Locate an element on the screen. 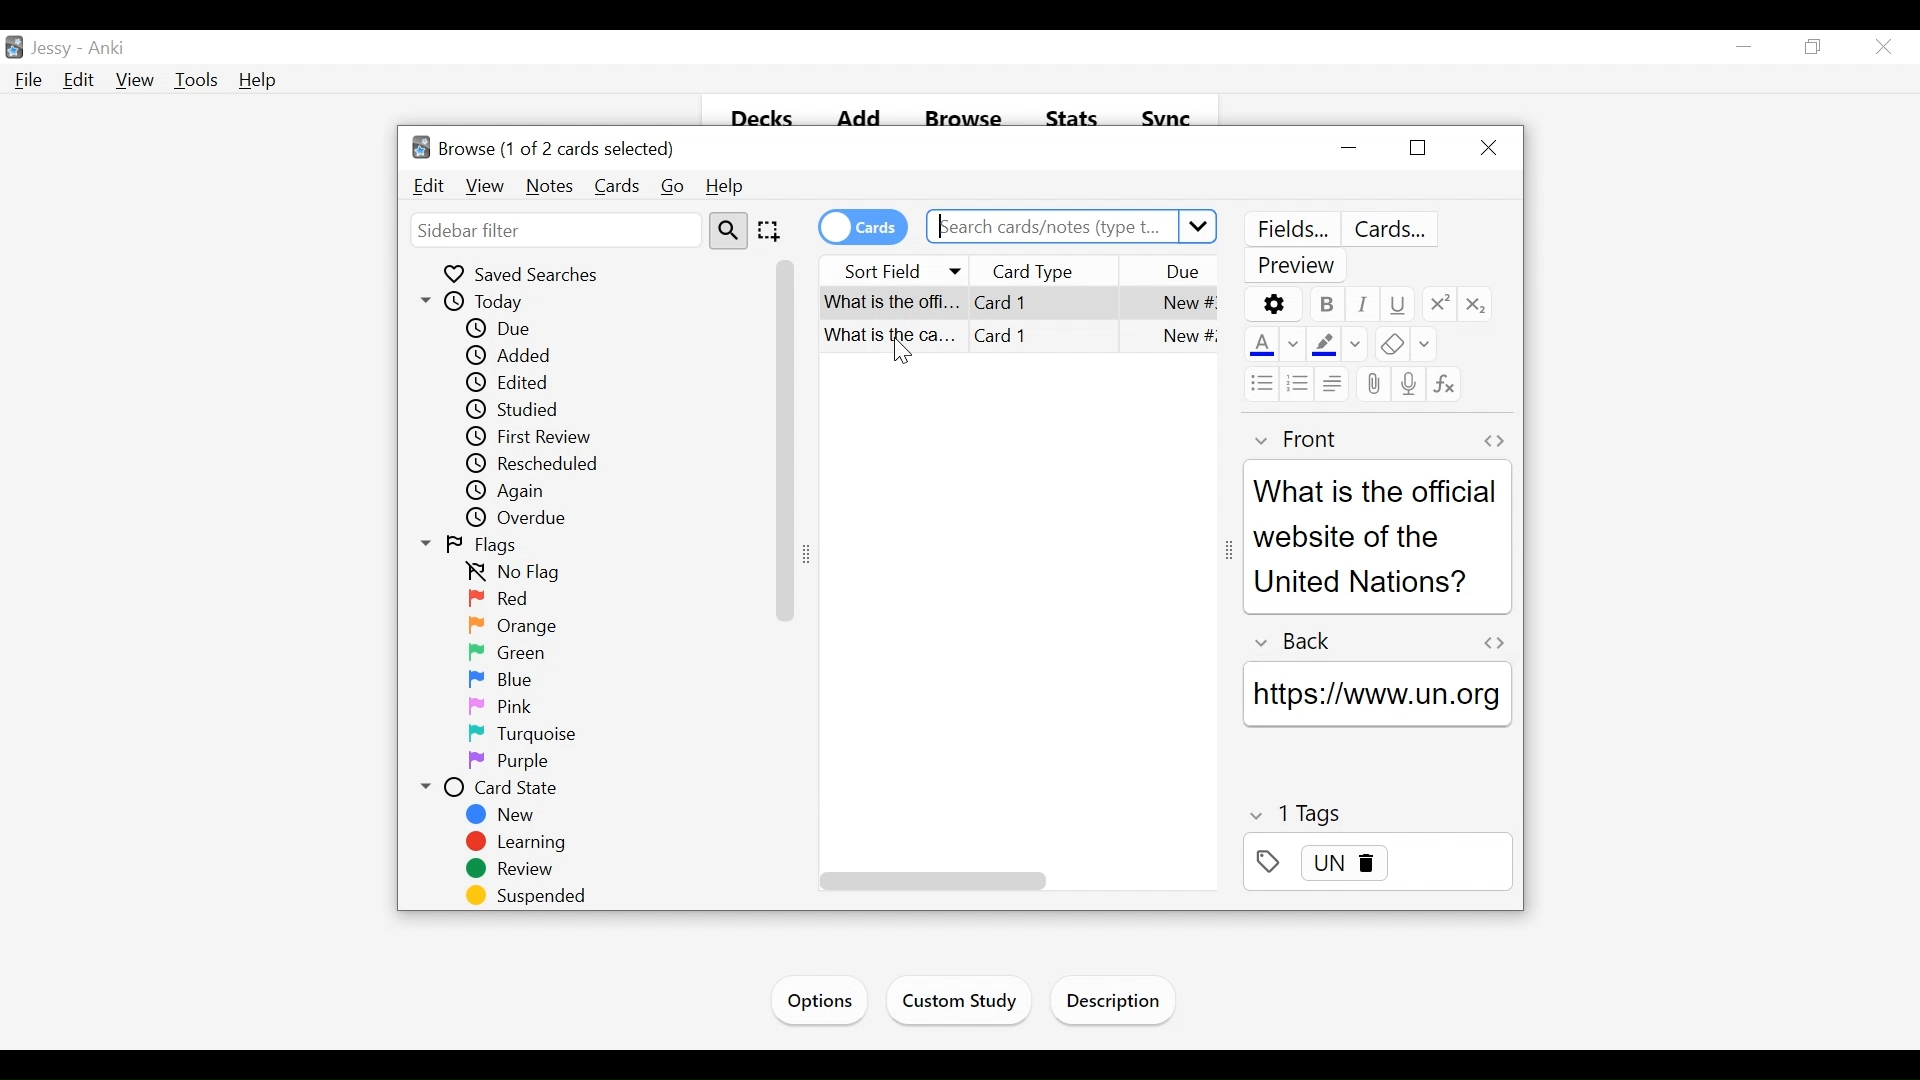 The width and height of the screenshot is (1920, 1080). Stats is located at coordinates (1070, 122).